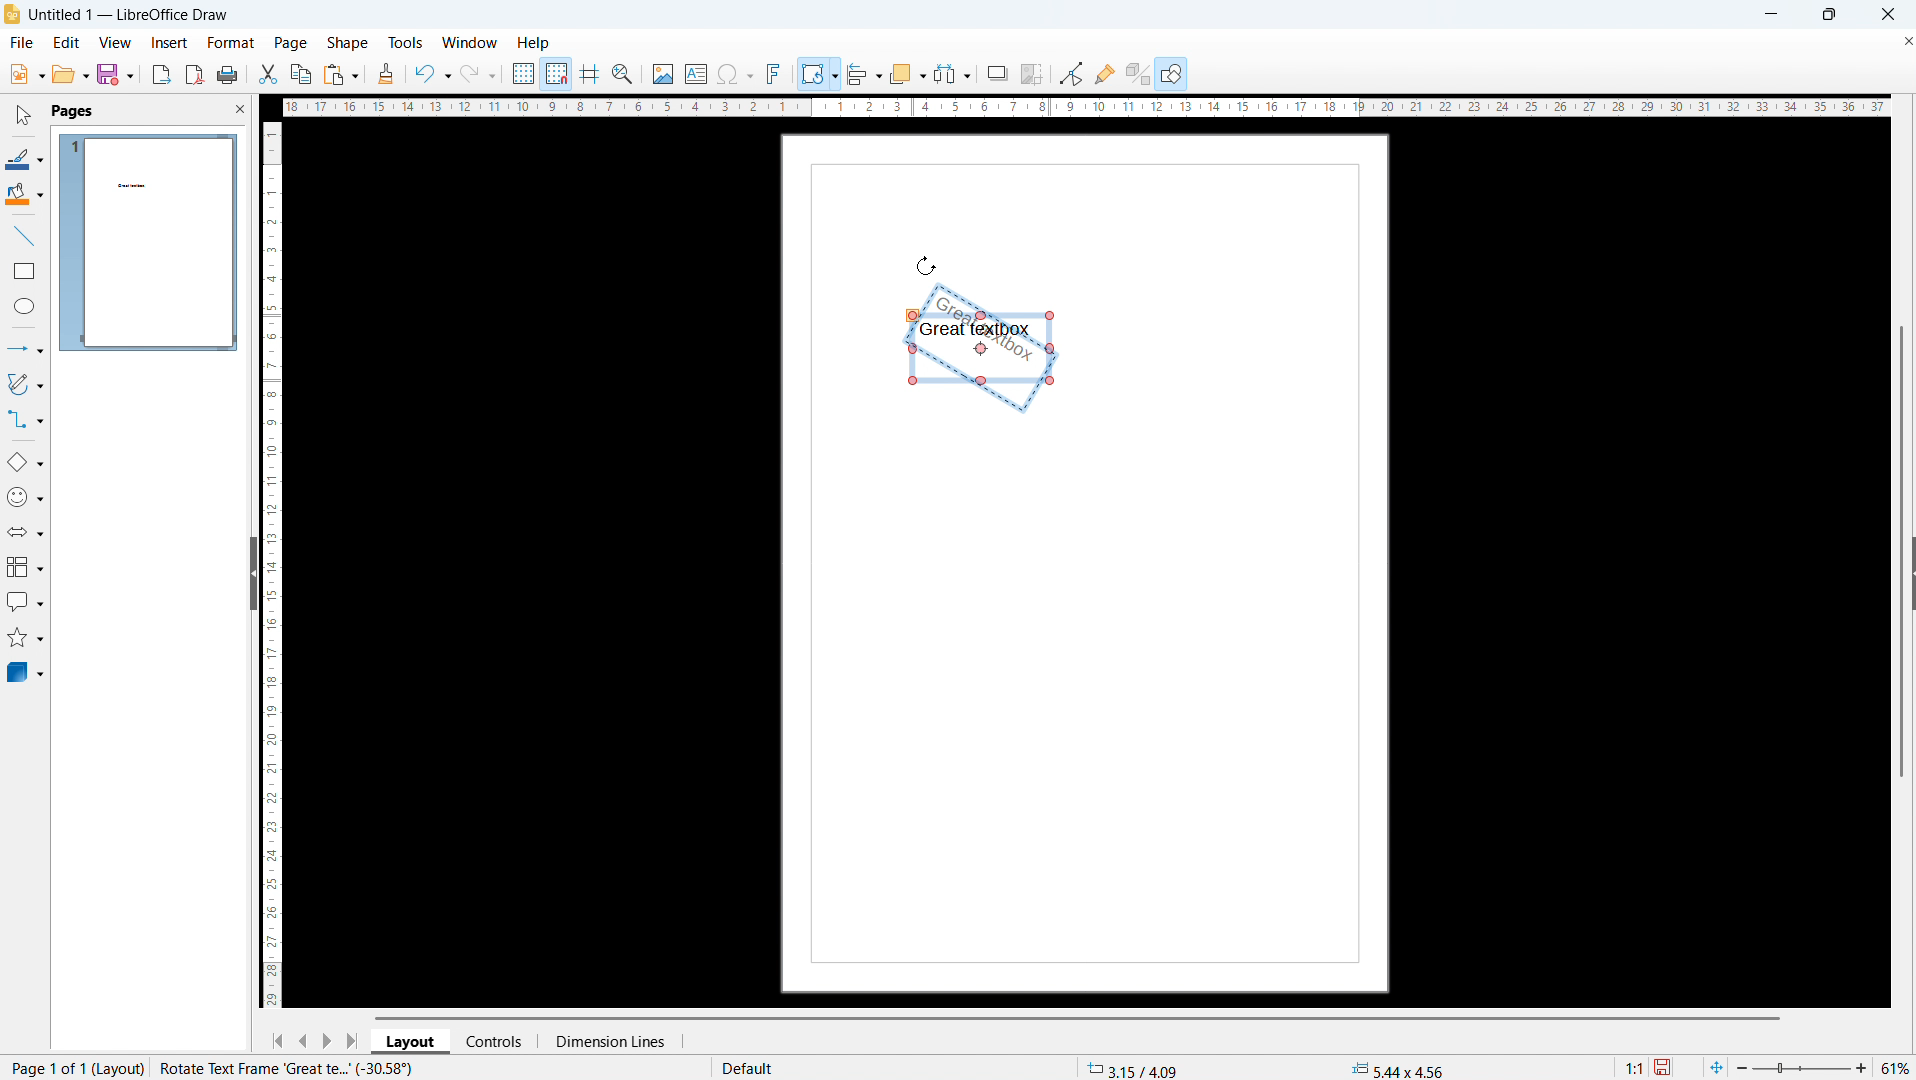 The height and width of the screenshot is (1080, 1916). Describe the element at coordinates (25, 421) in the screenshot. I see `connectors` at that location.